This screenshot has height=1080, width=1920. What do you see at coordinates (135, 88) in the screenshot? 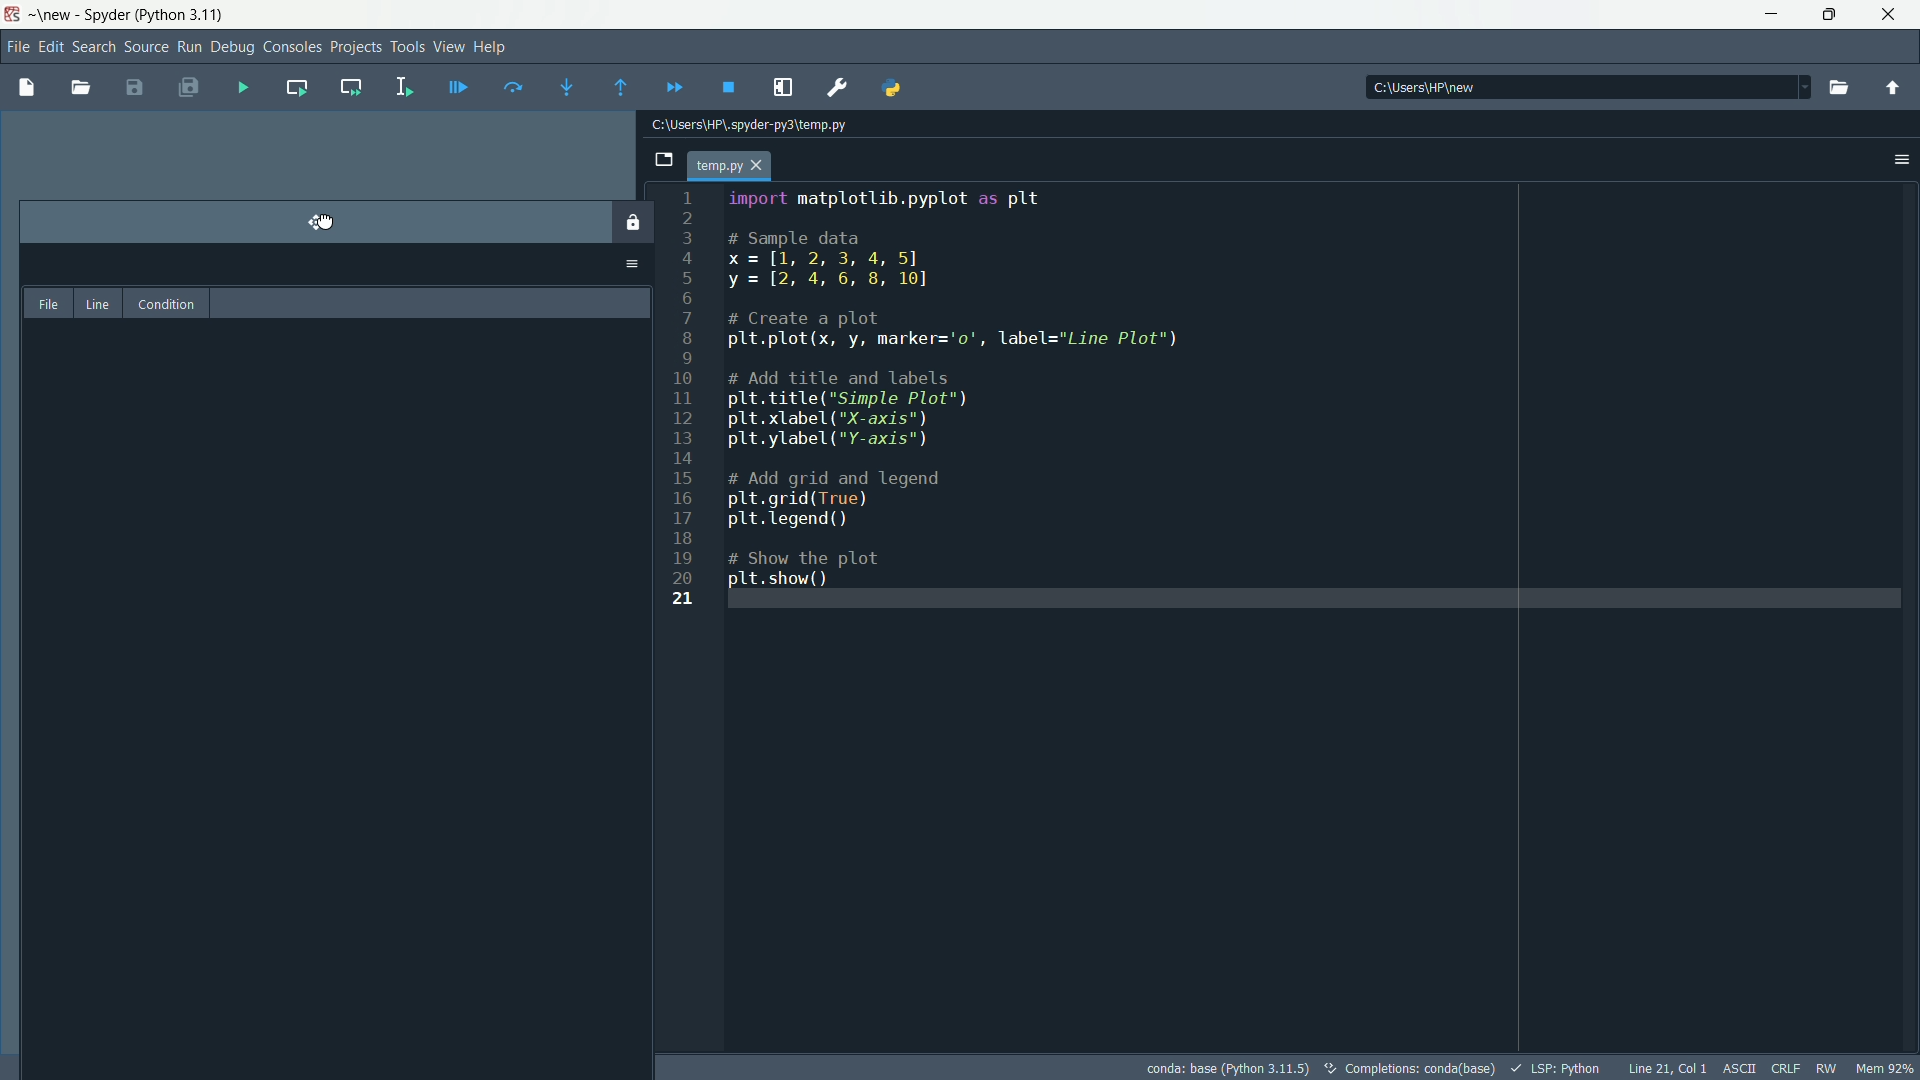
I see `save file` at bounding box center [135, 88].